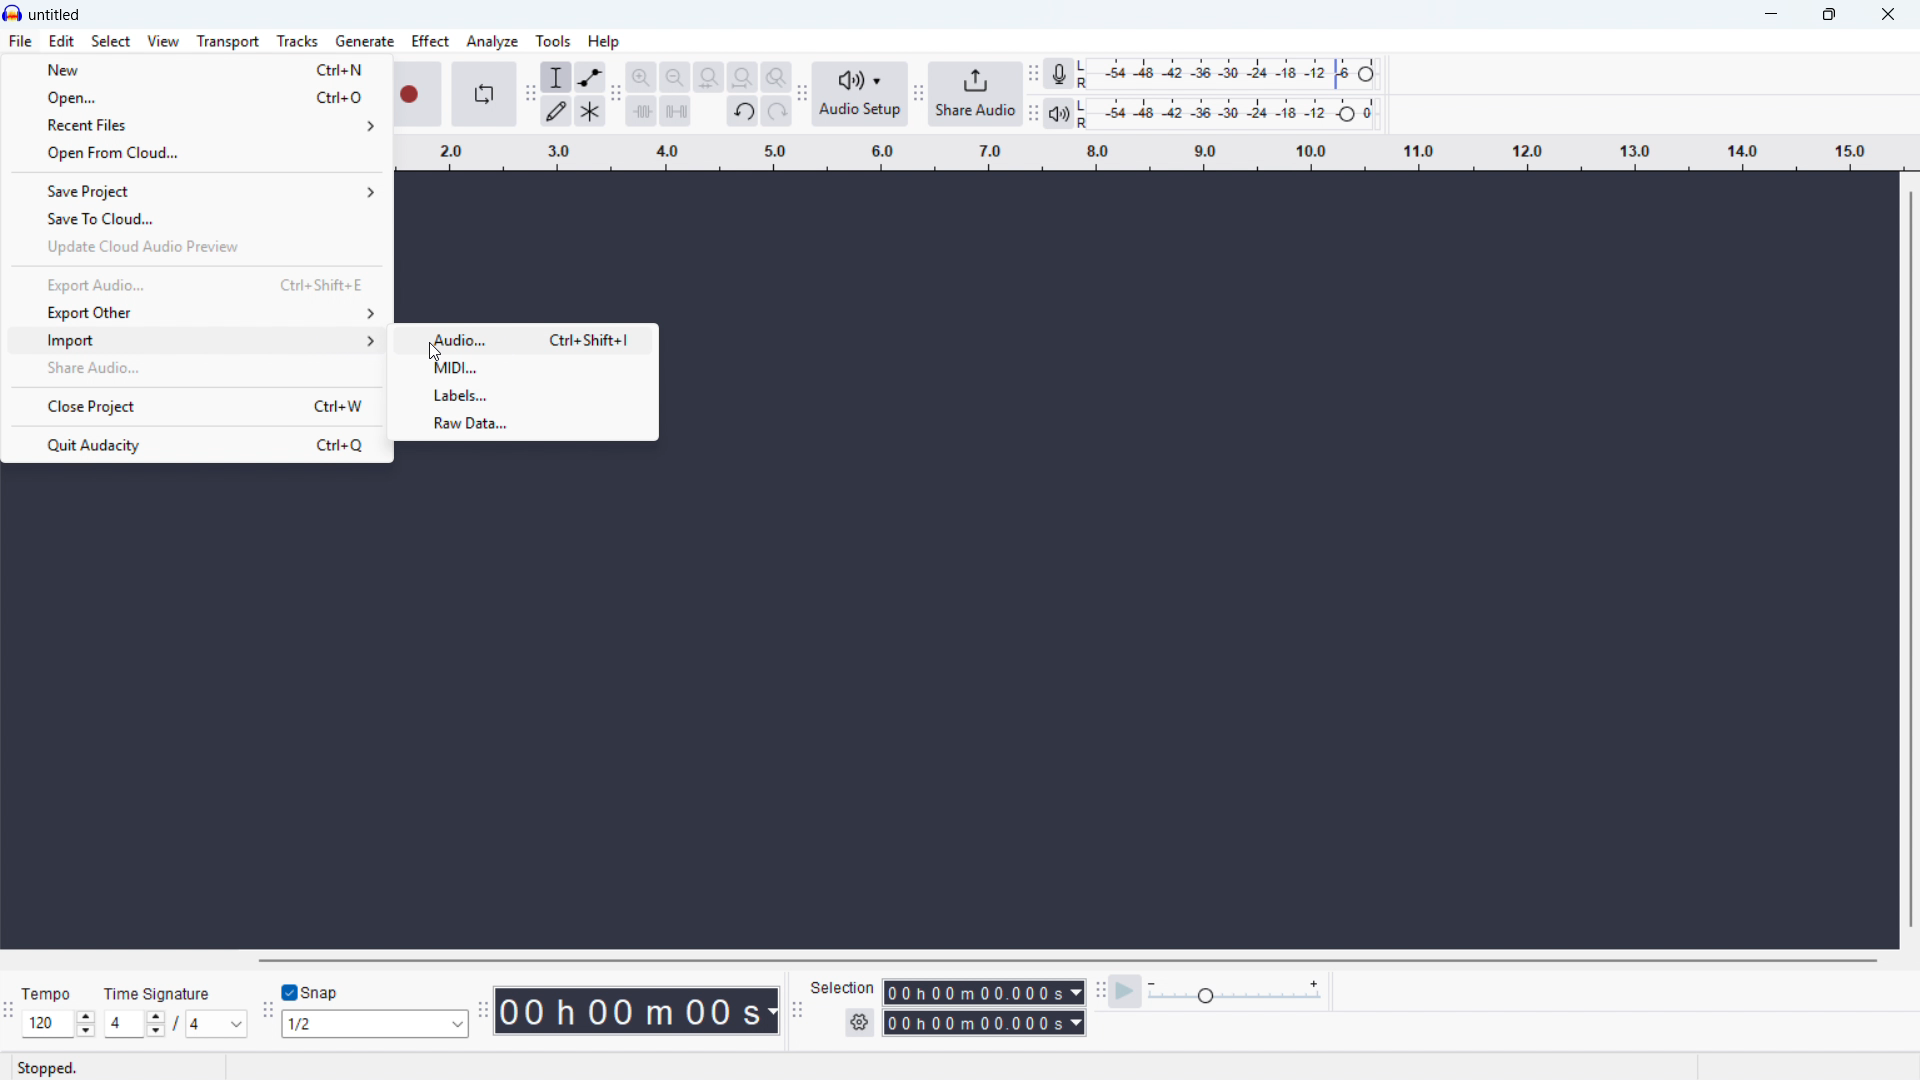  What do you see at coordinates (616, 95) in the screenshot?
I see `Edit toolbar ` at bounding box center [616, 95].